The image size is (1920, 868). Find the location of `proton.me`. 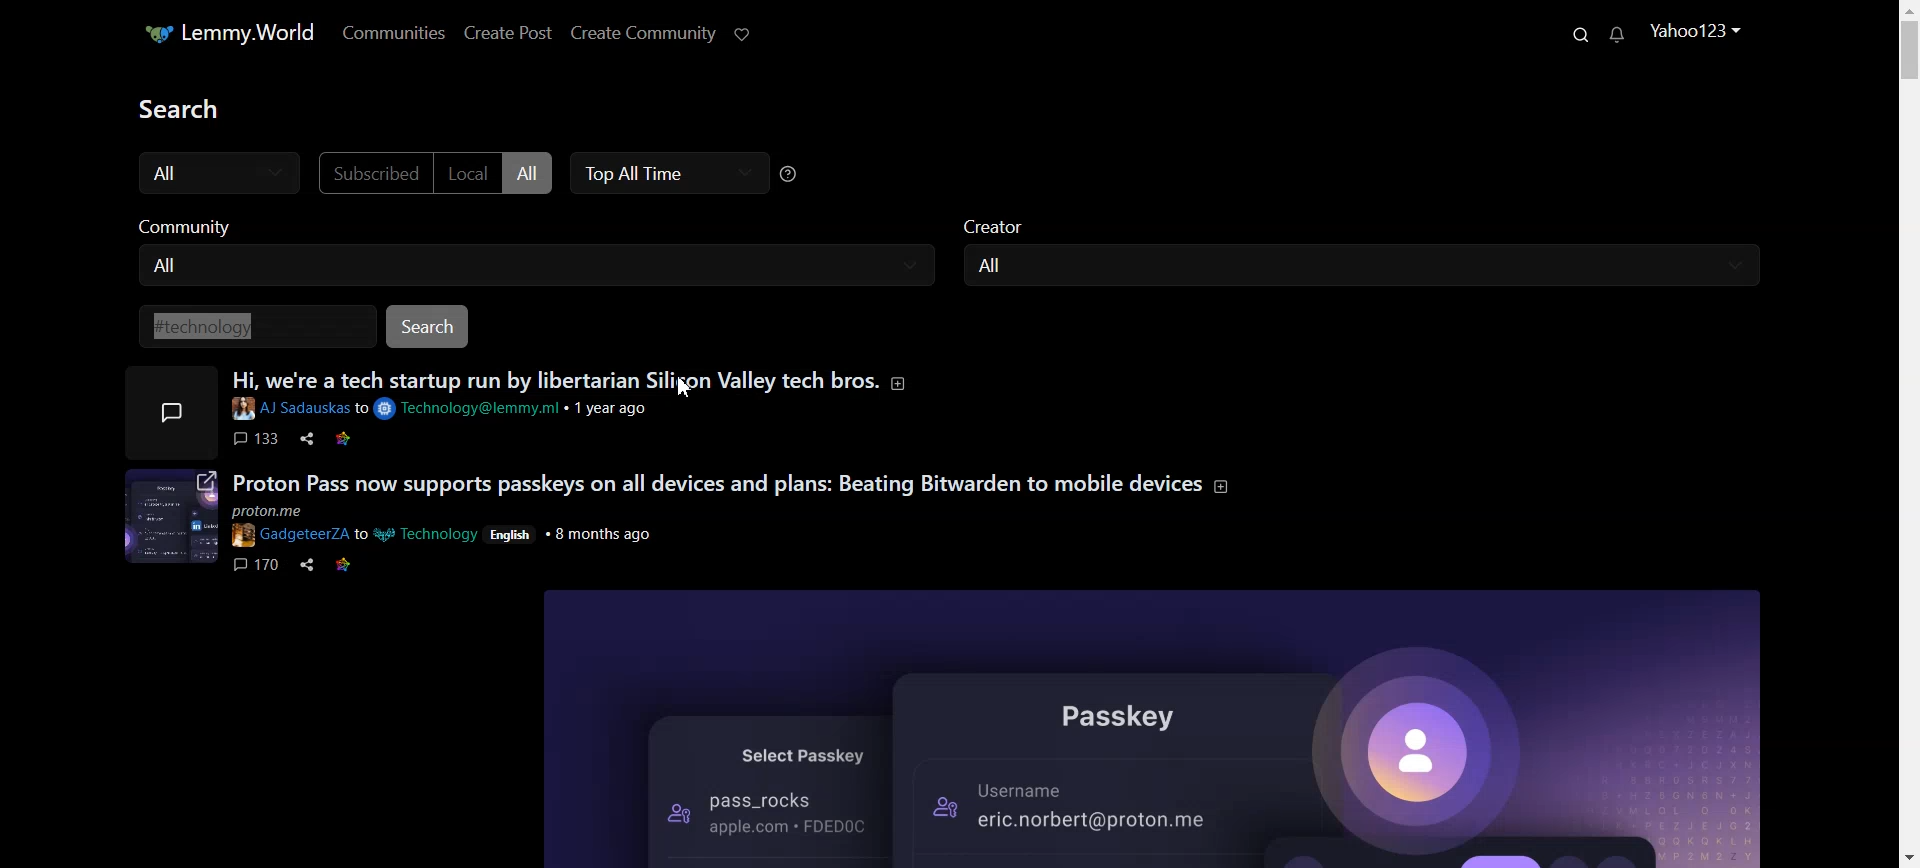

proton.me is located at coordinates (283, 512).